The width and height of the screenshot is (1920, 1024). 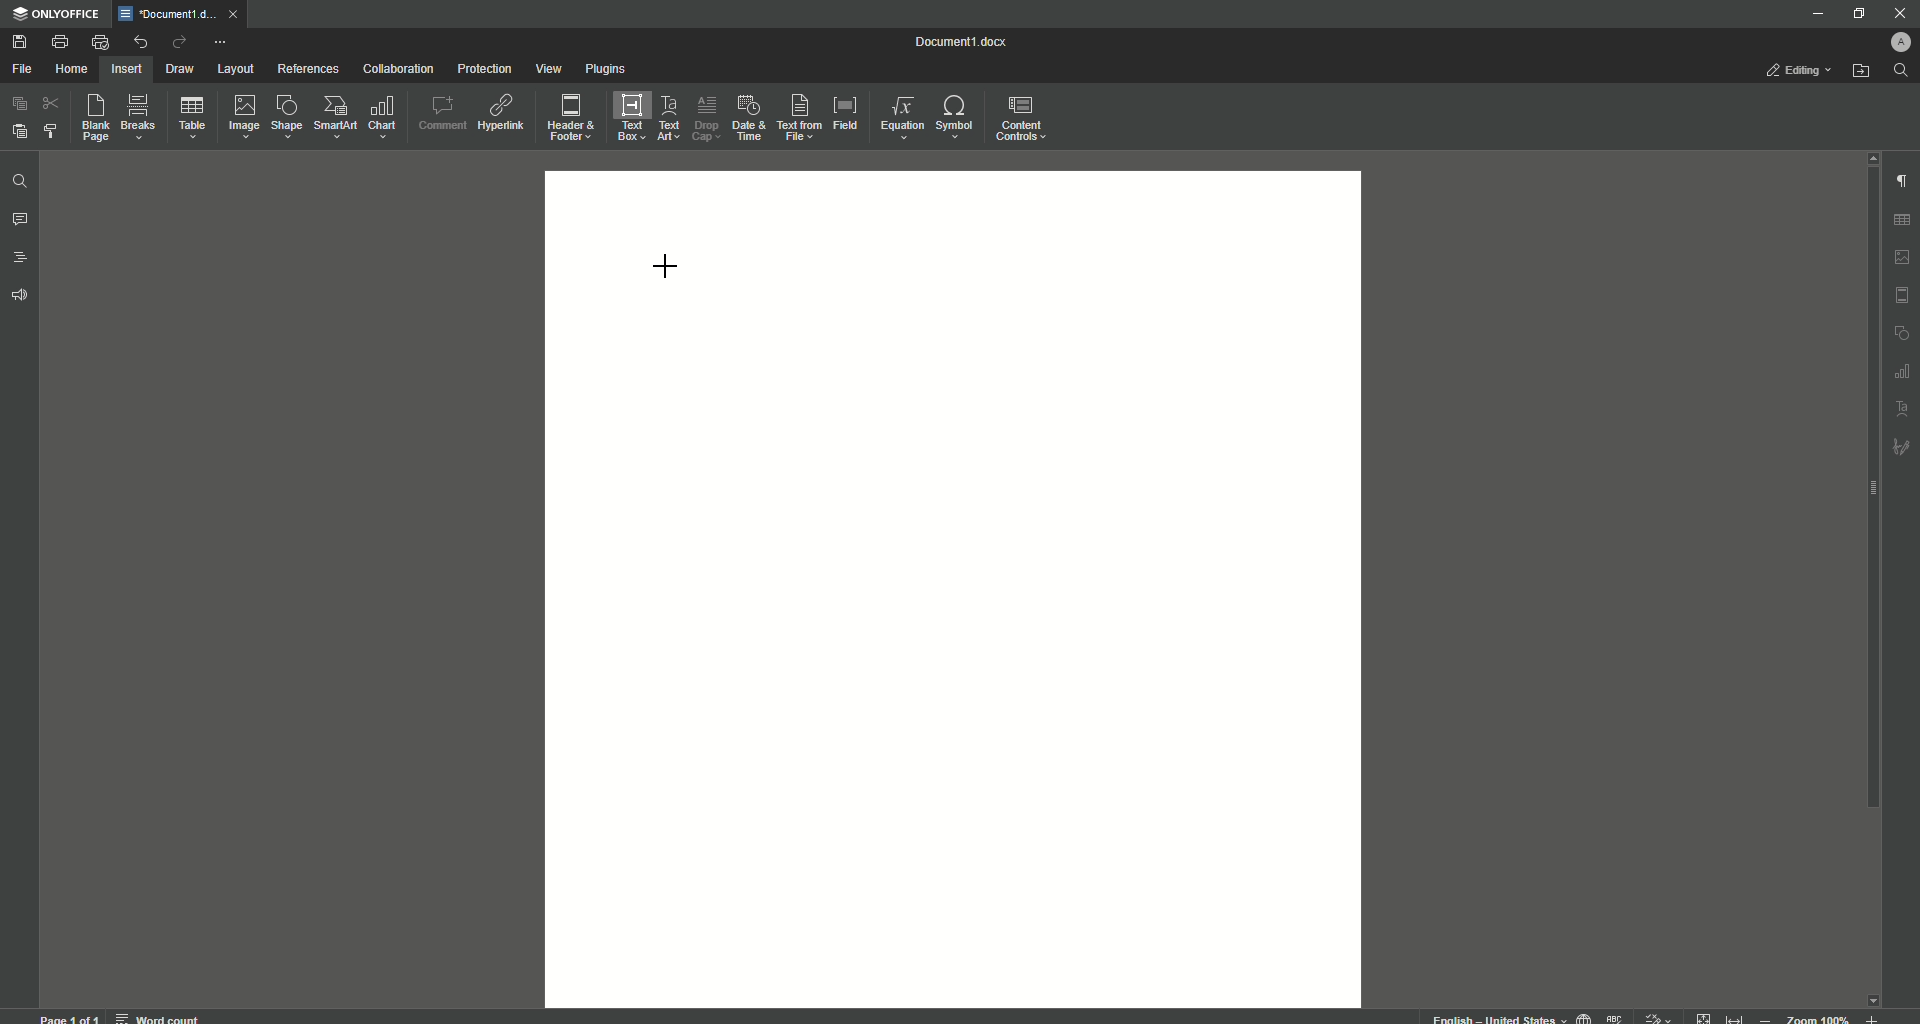 What do you see at coordinates (238, 13) in the screenshot?
I see `close` at bounding box center [238, 13].